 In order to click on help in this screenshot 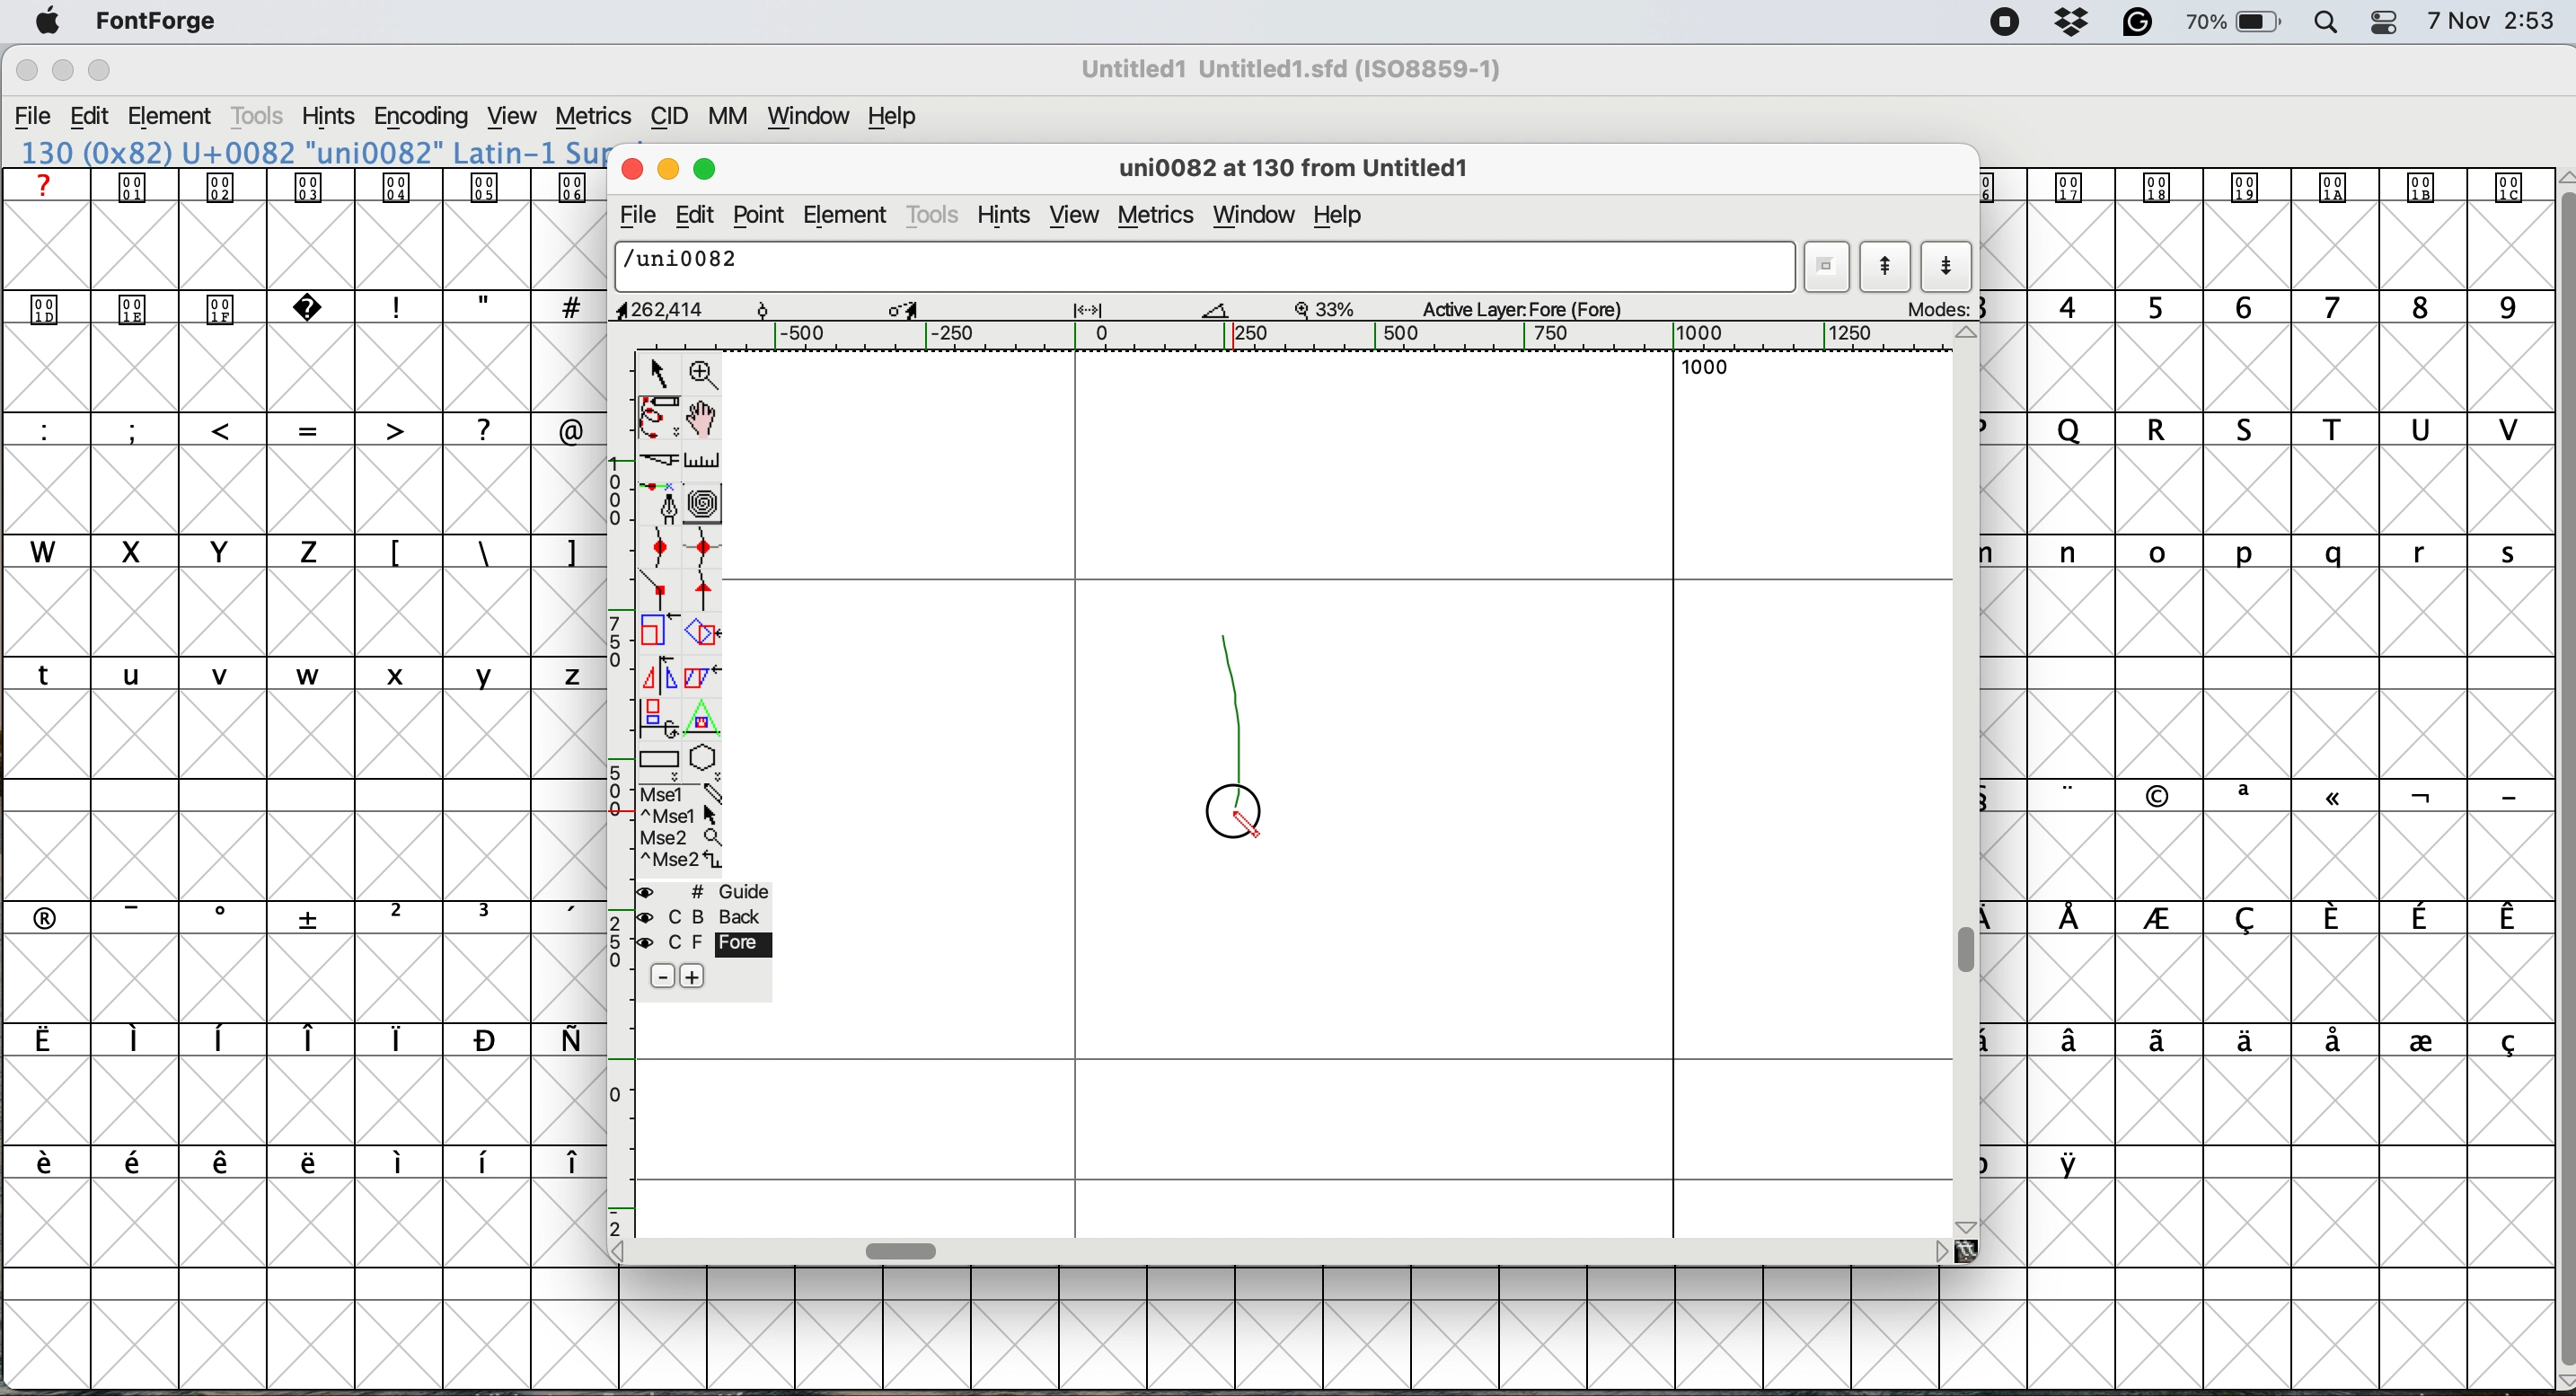, I will do `click(888, 118)`.